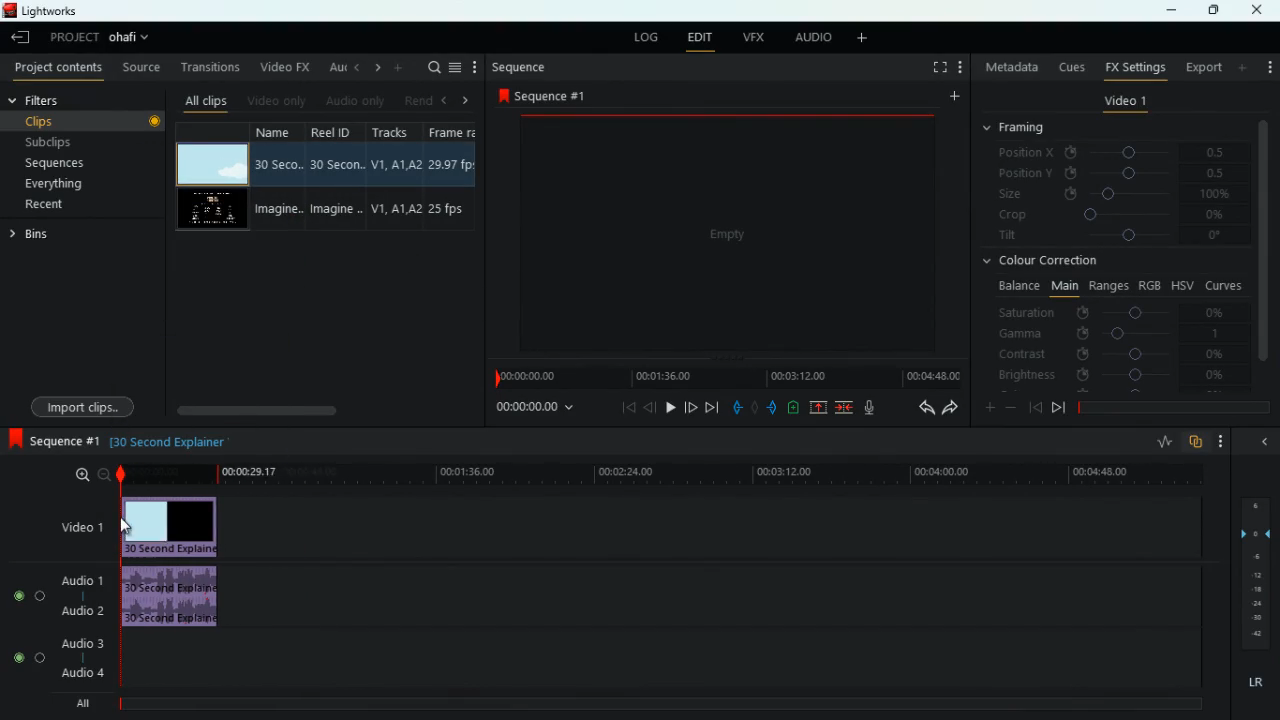  Describe the element at coordinates (670, 406) in the screenshot. I see `play` at that location.